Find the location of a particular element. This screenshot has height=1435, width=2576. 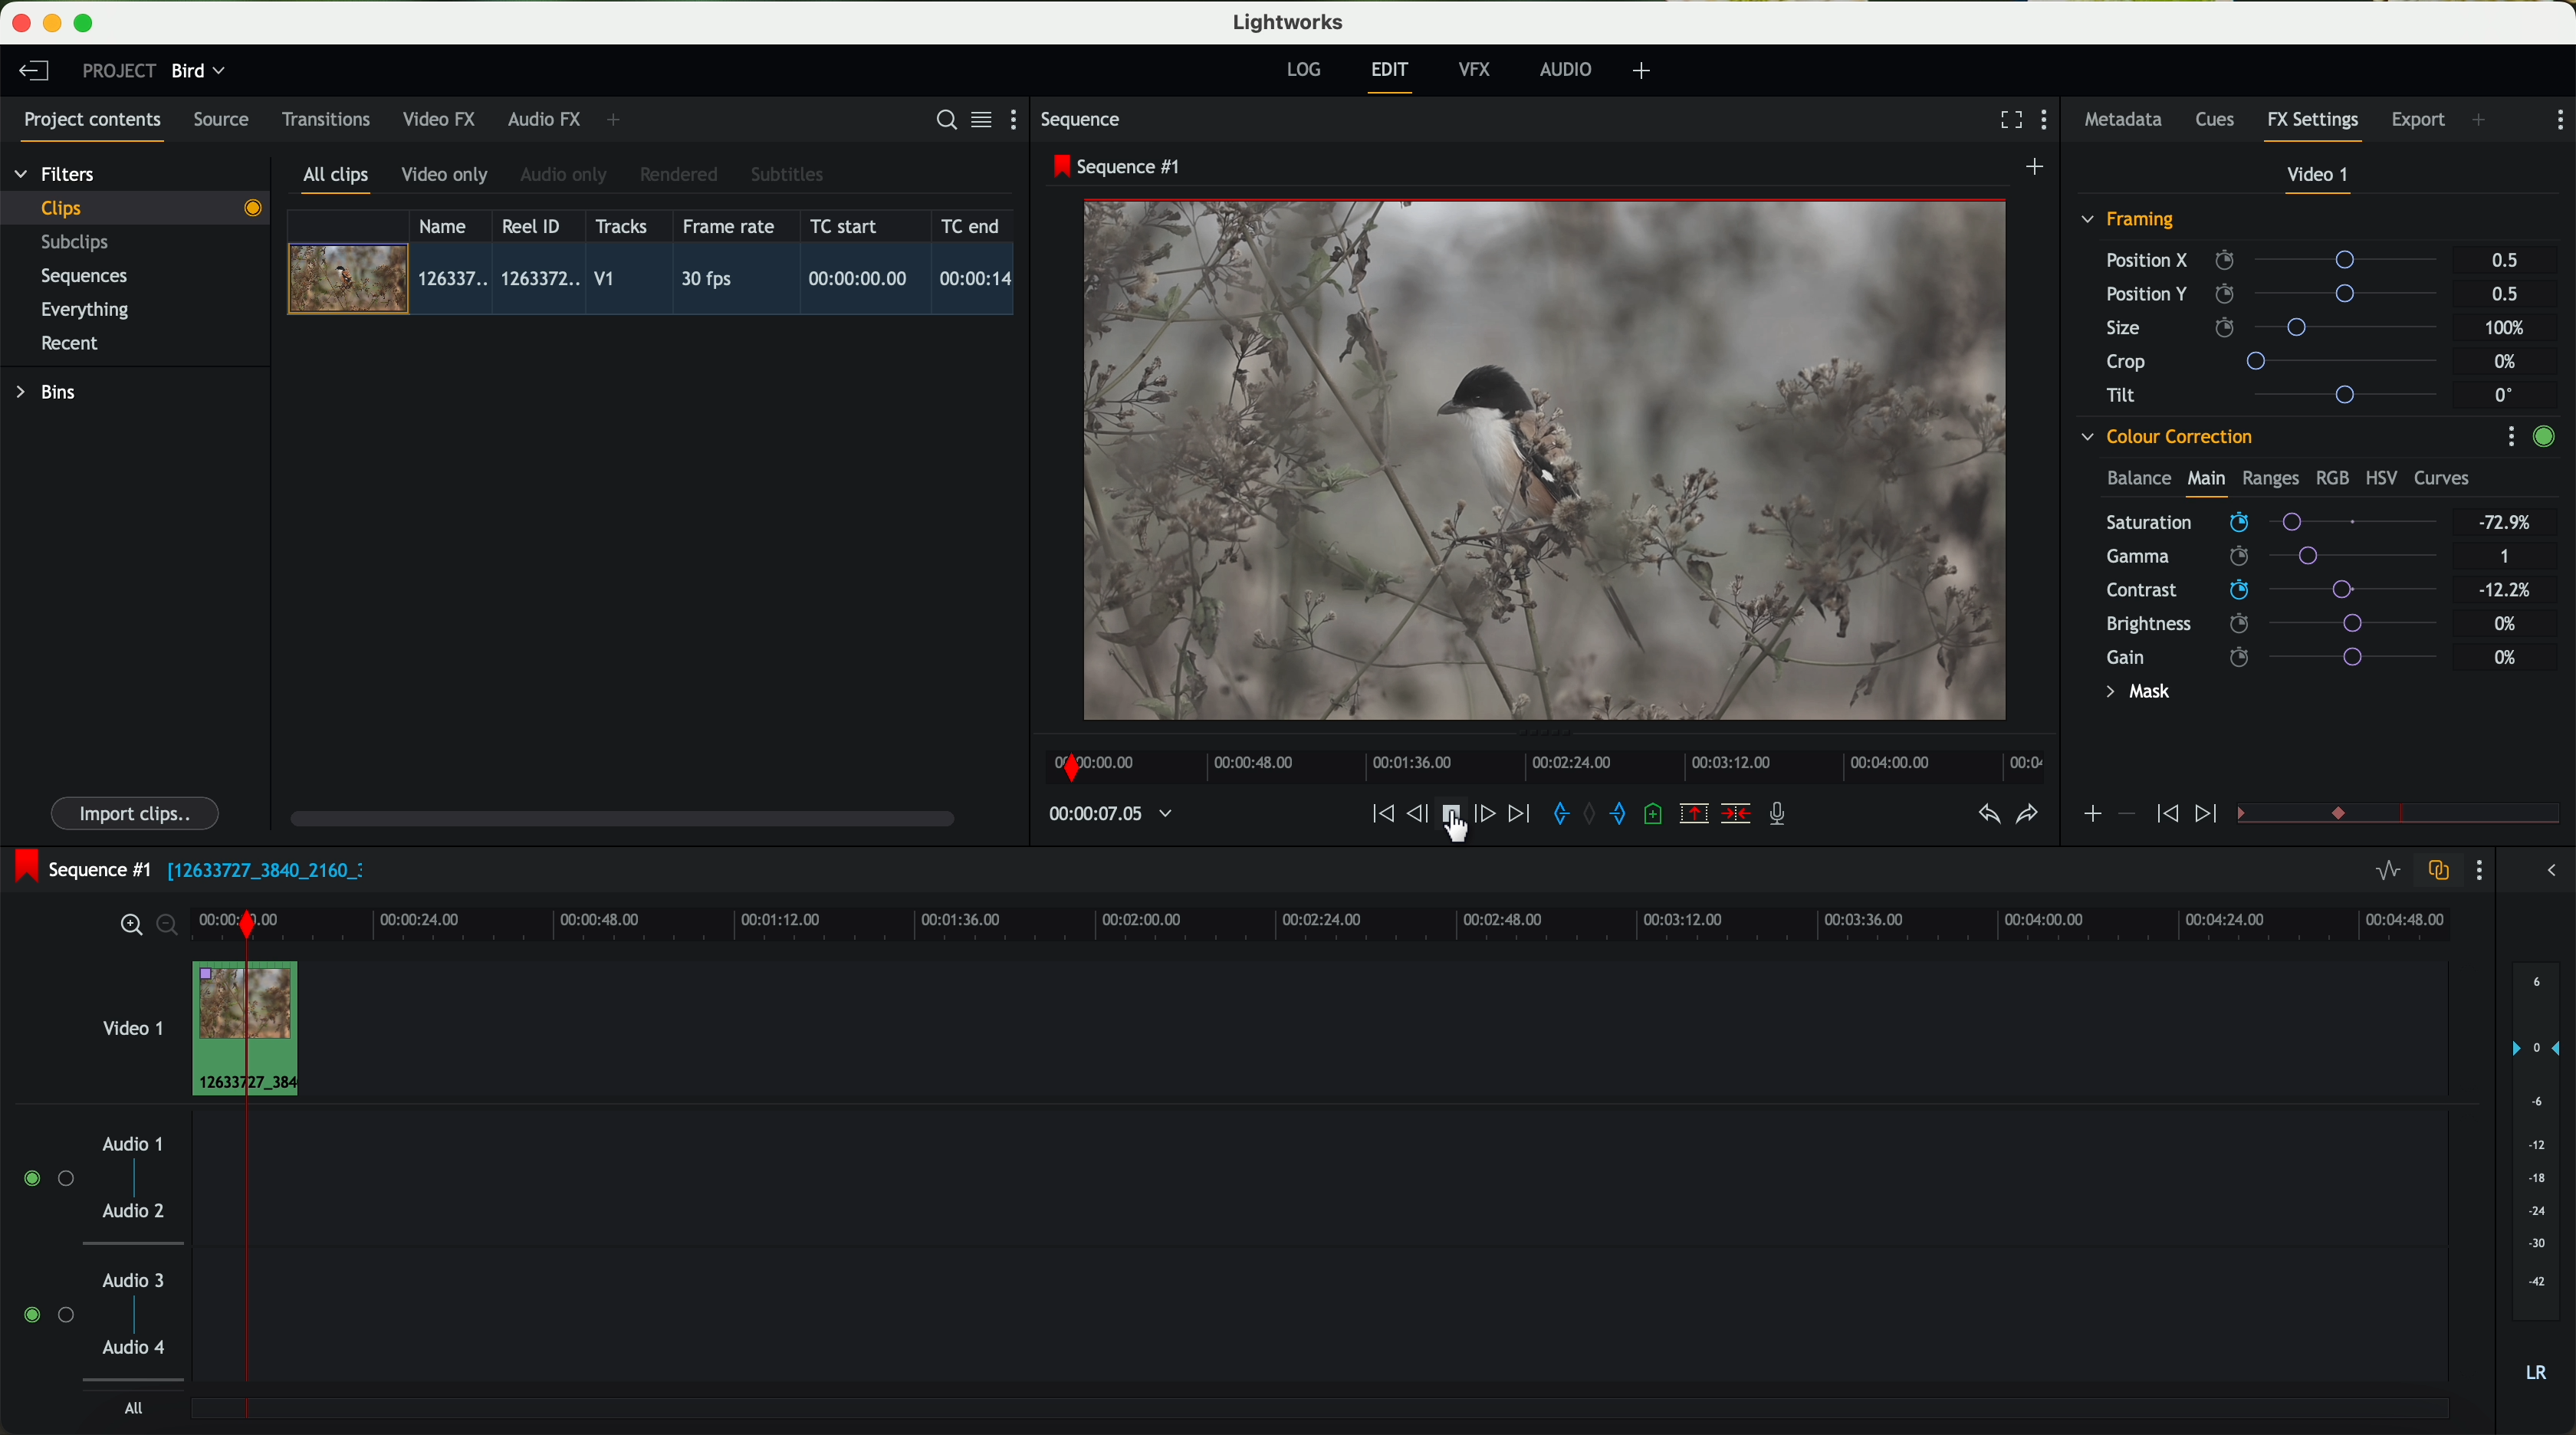

export is located at coordinates (2419, 122).